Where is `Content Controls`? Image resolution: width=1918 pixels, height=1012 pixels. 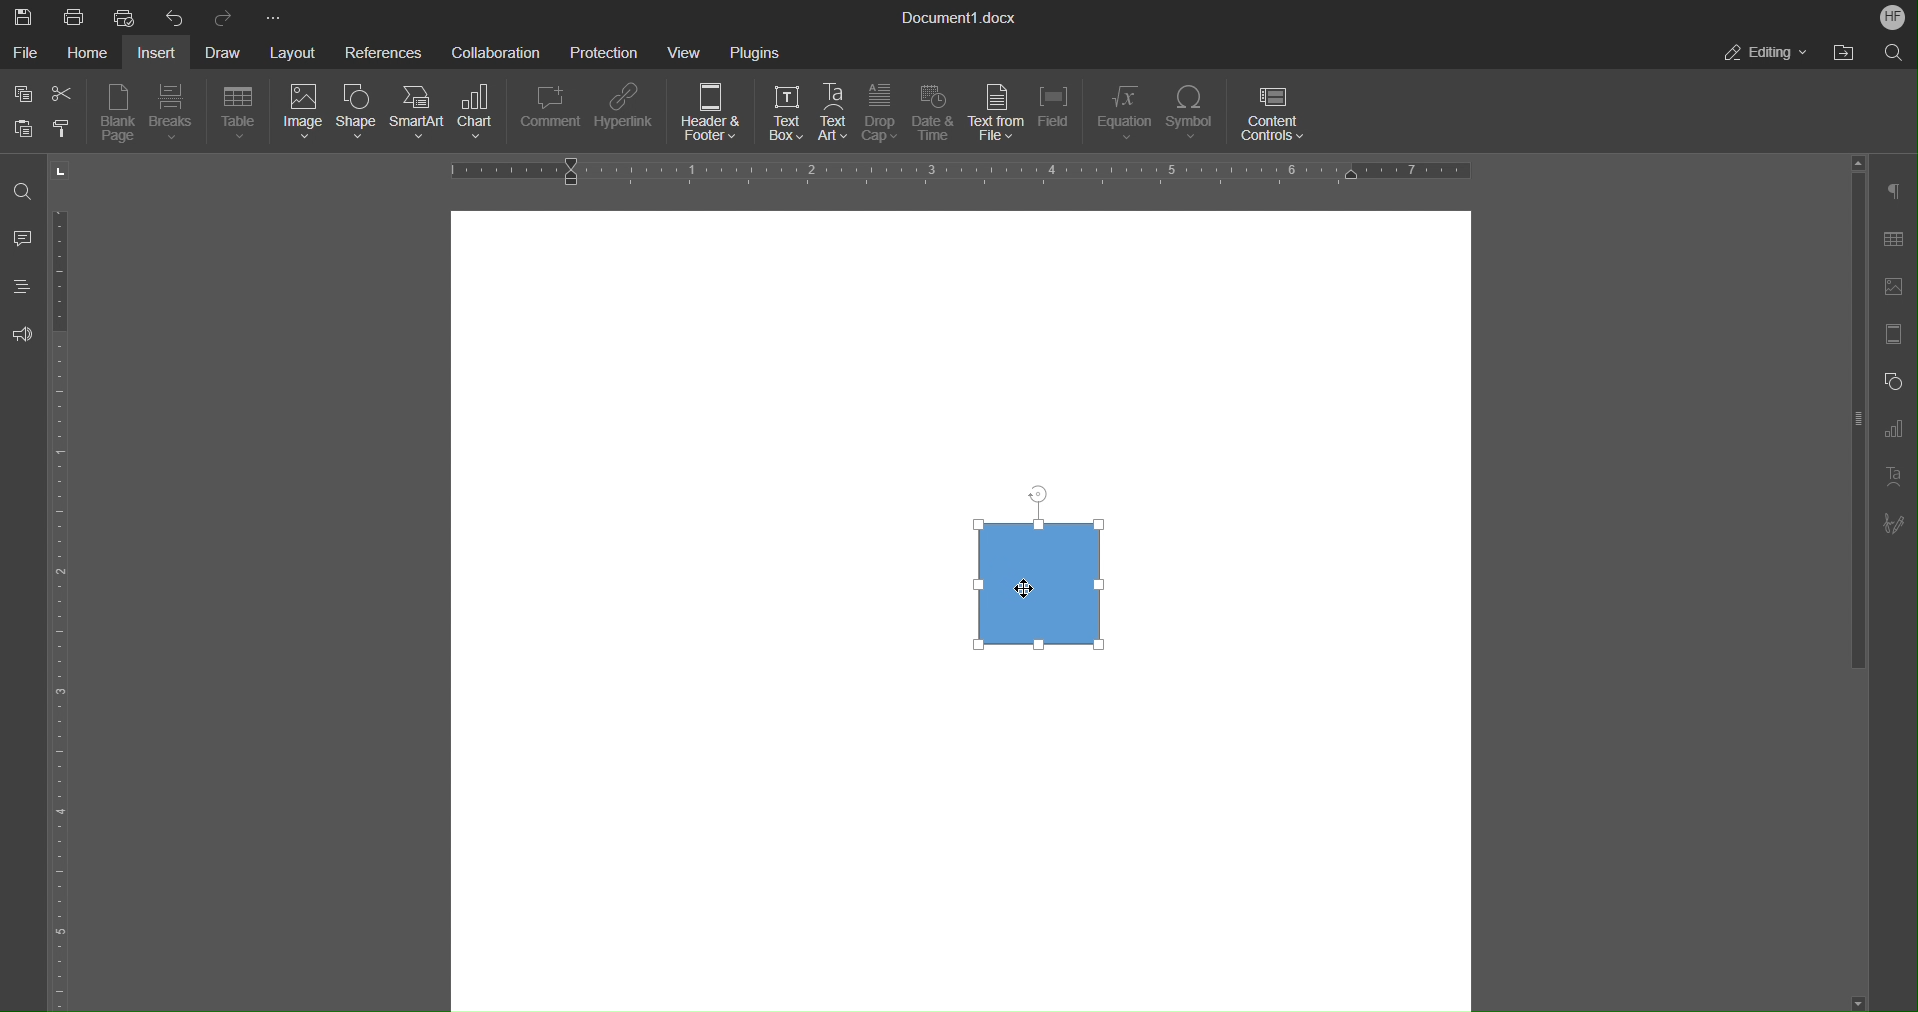
Content Controls is located at coordinates (1275, 115).